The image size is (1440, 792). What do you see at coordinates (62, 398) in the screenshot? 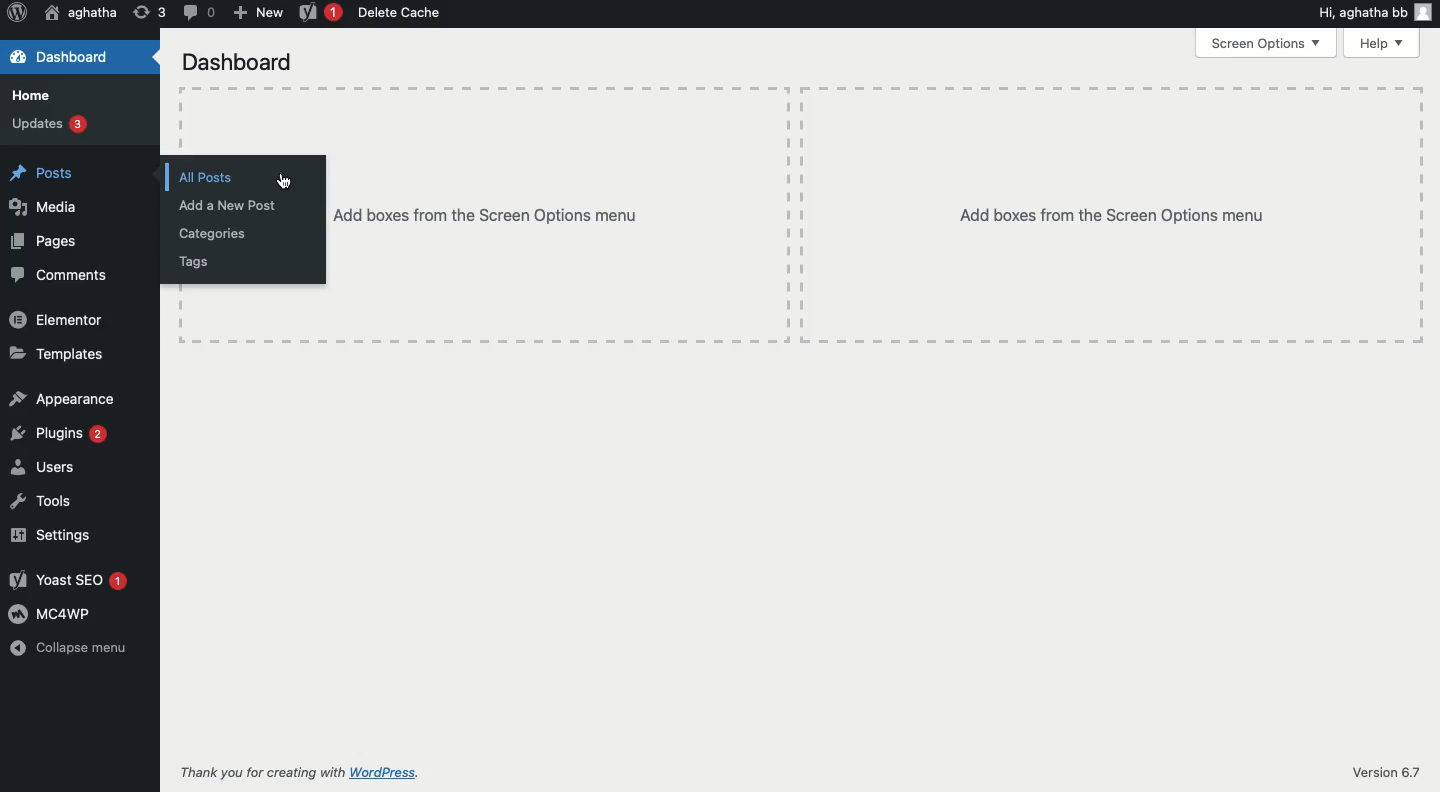
I see `Appearance` at bounding box center [62, 398].